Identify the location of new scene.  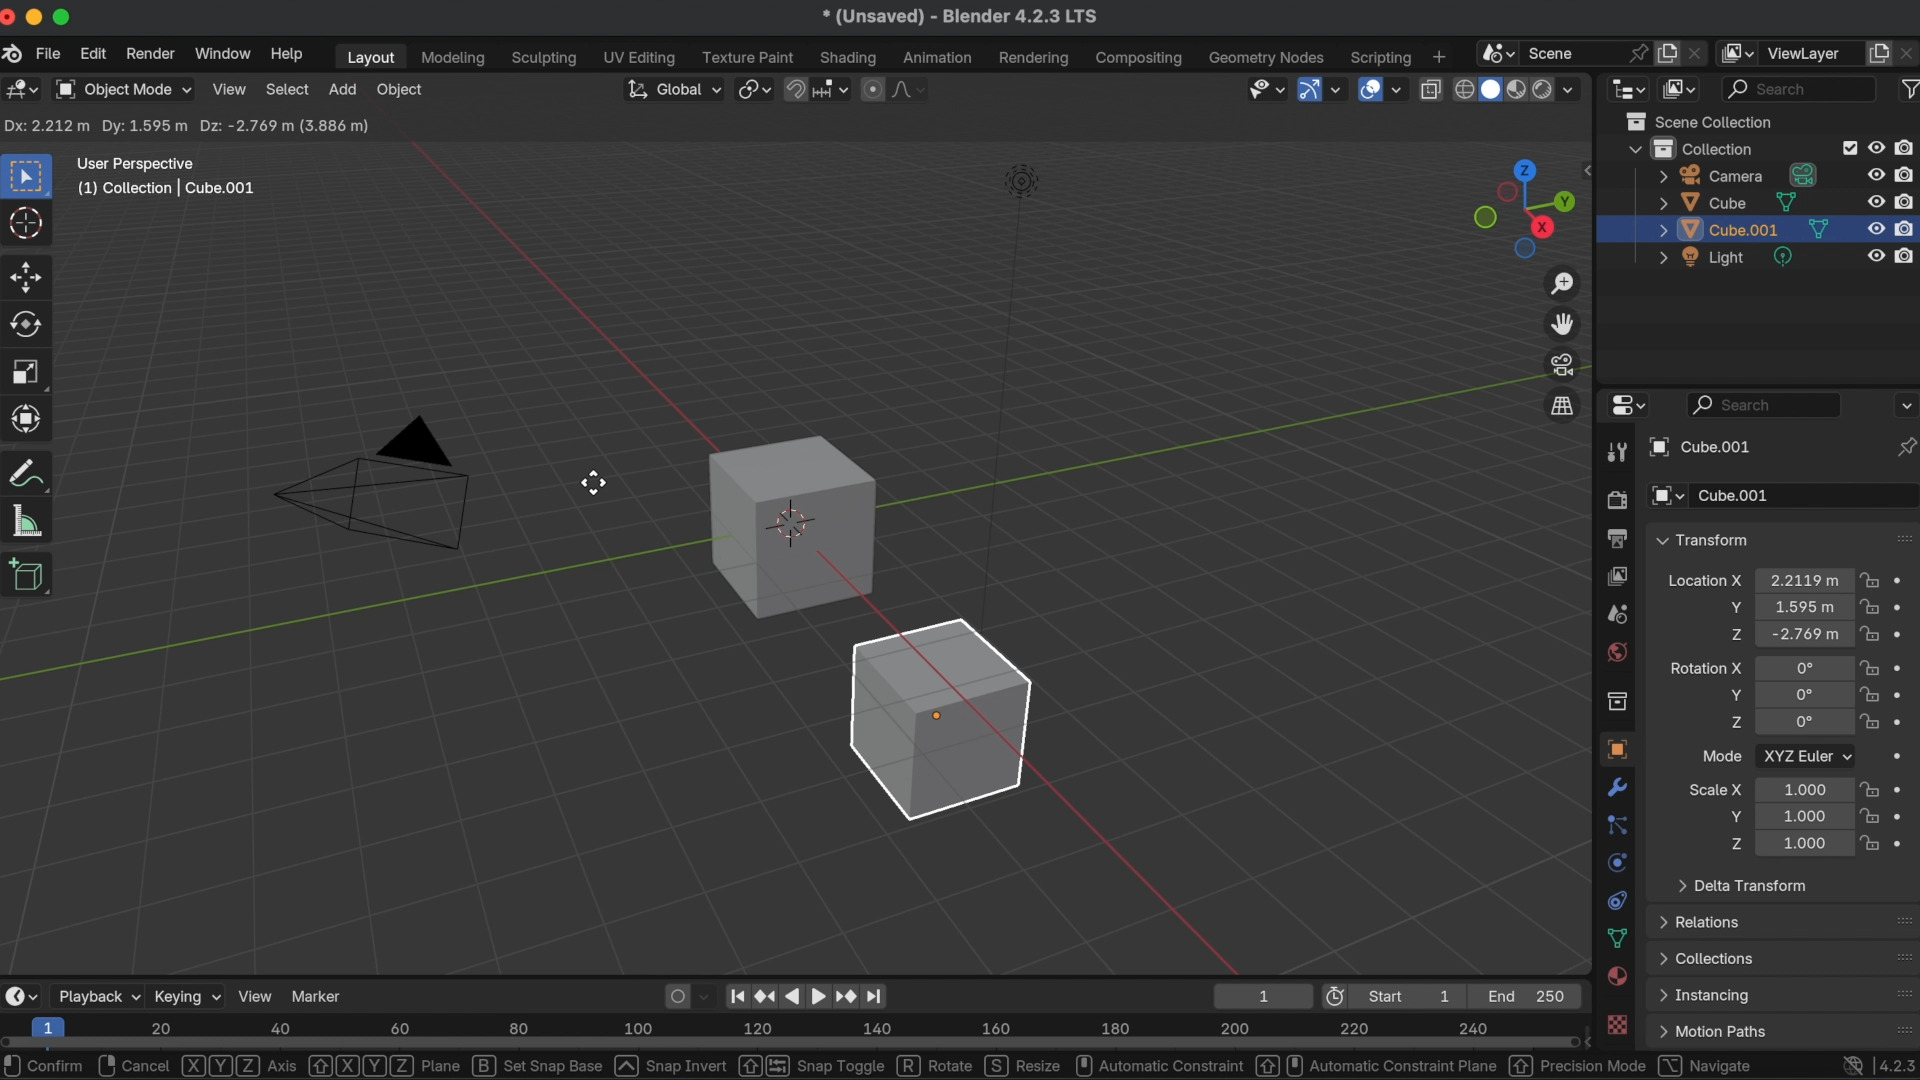
(1668, 53).